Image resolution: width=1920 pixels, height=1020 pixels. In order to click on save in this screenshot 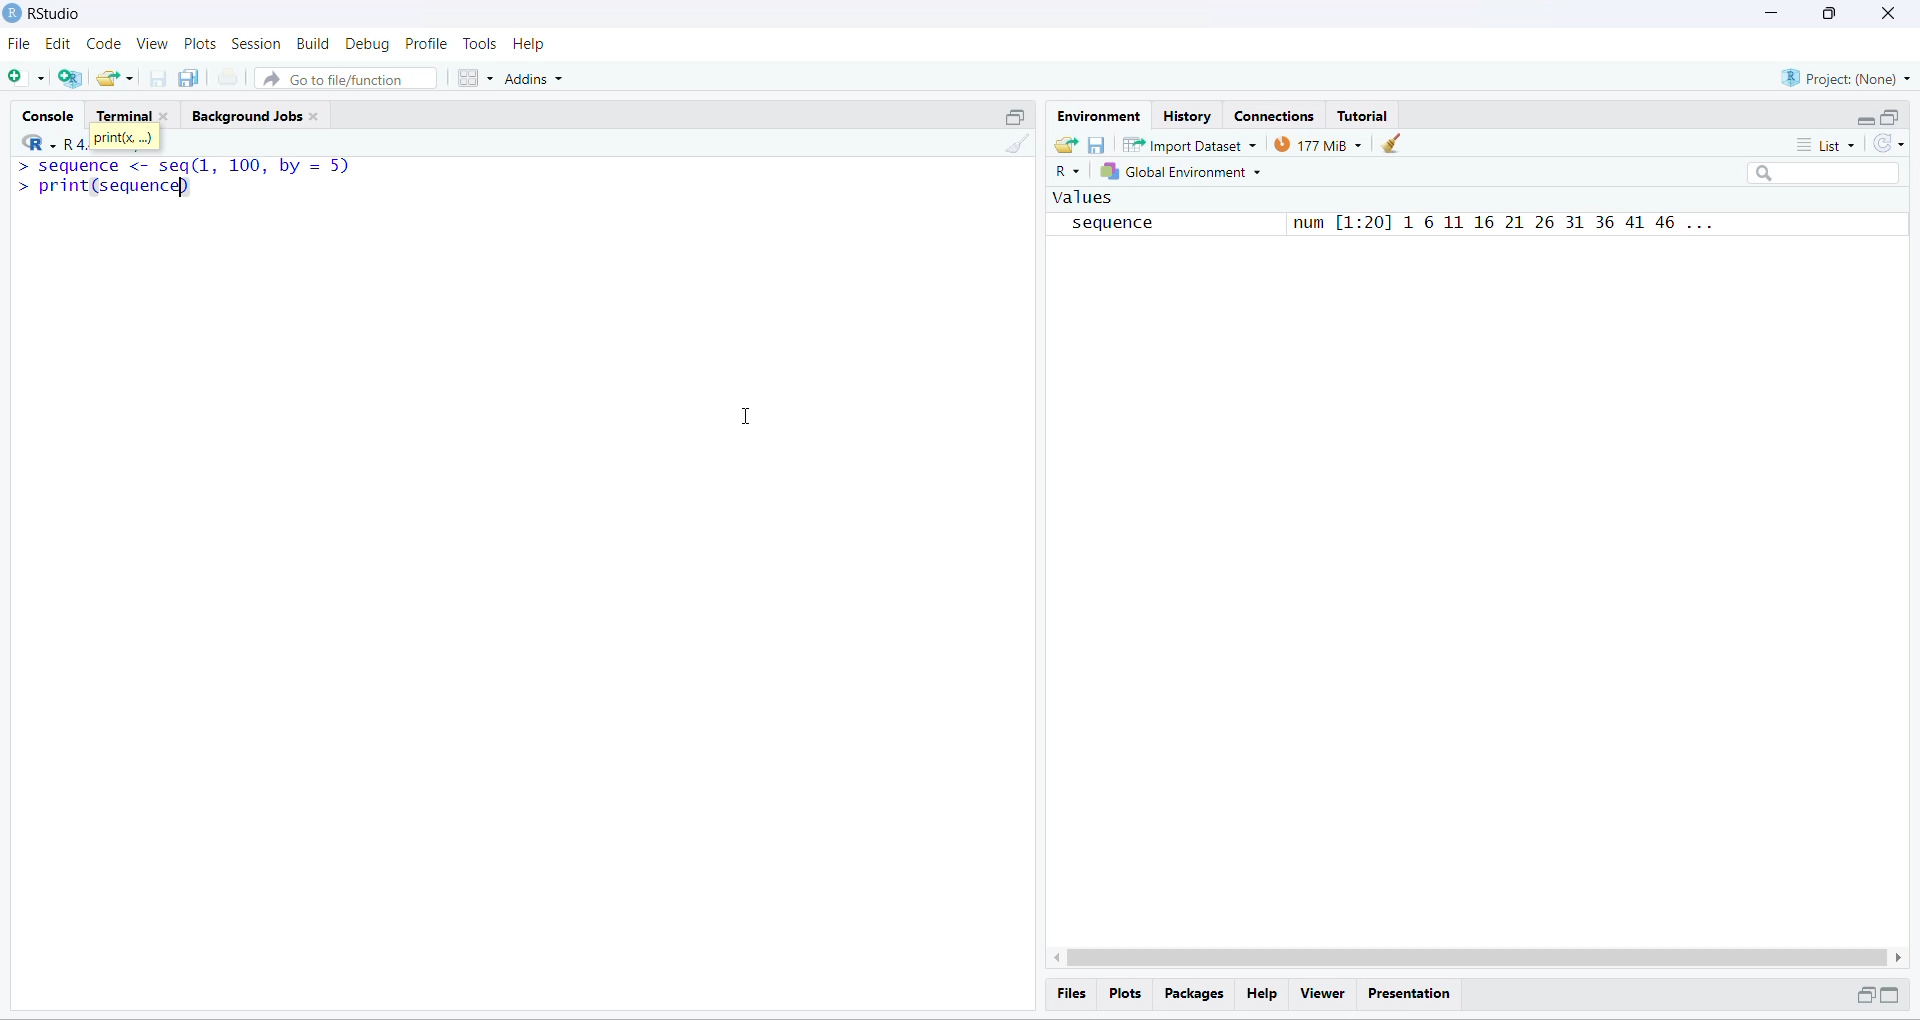, I will do `click(1097, 146)`.